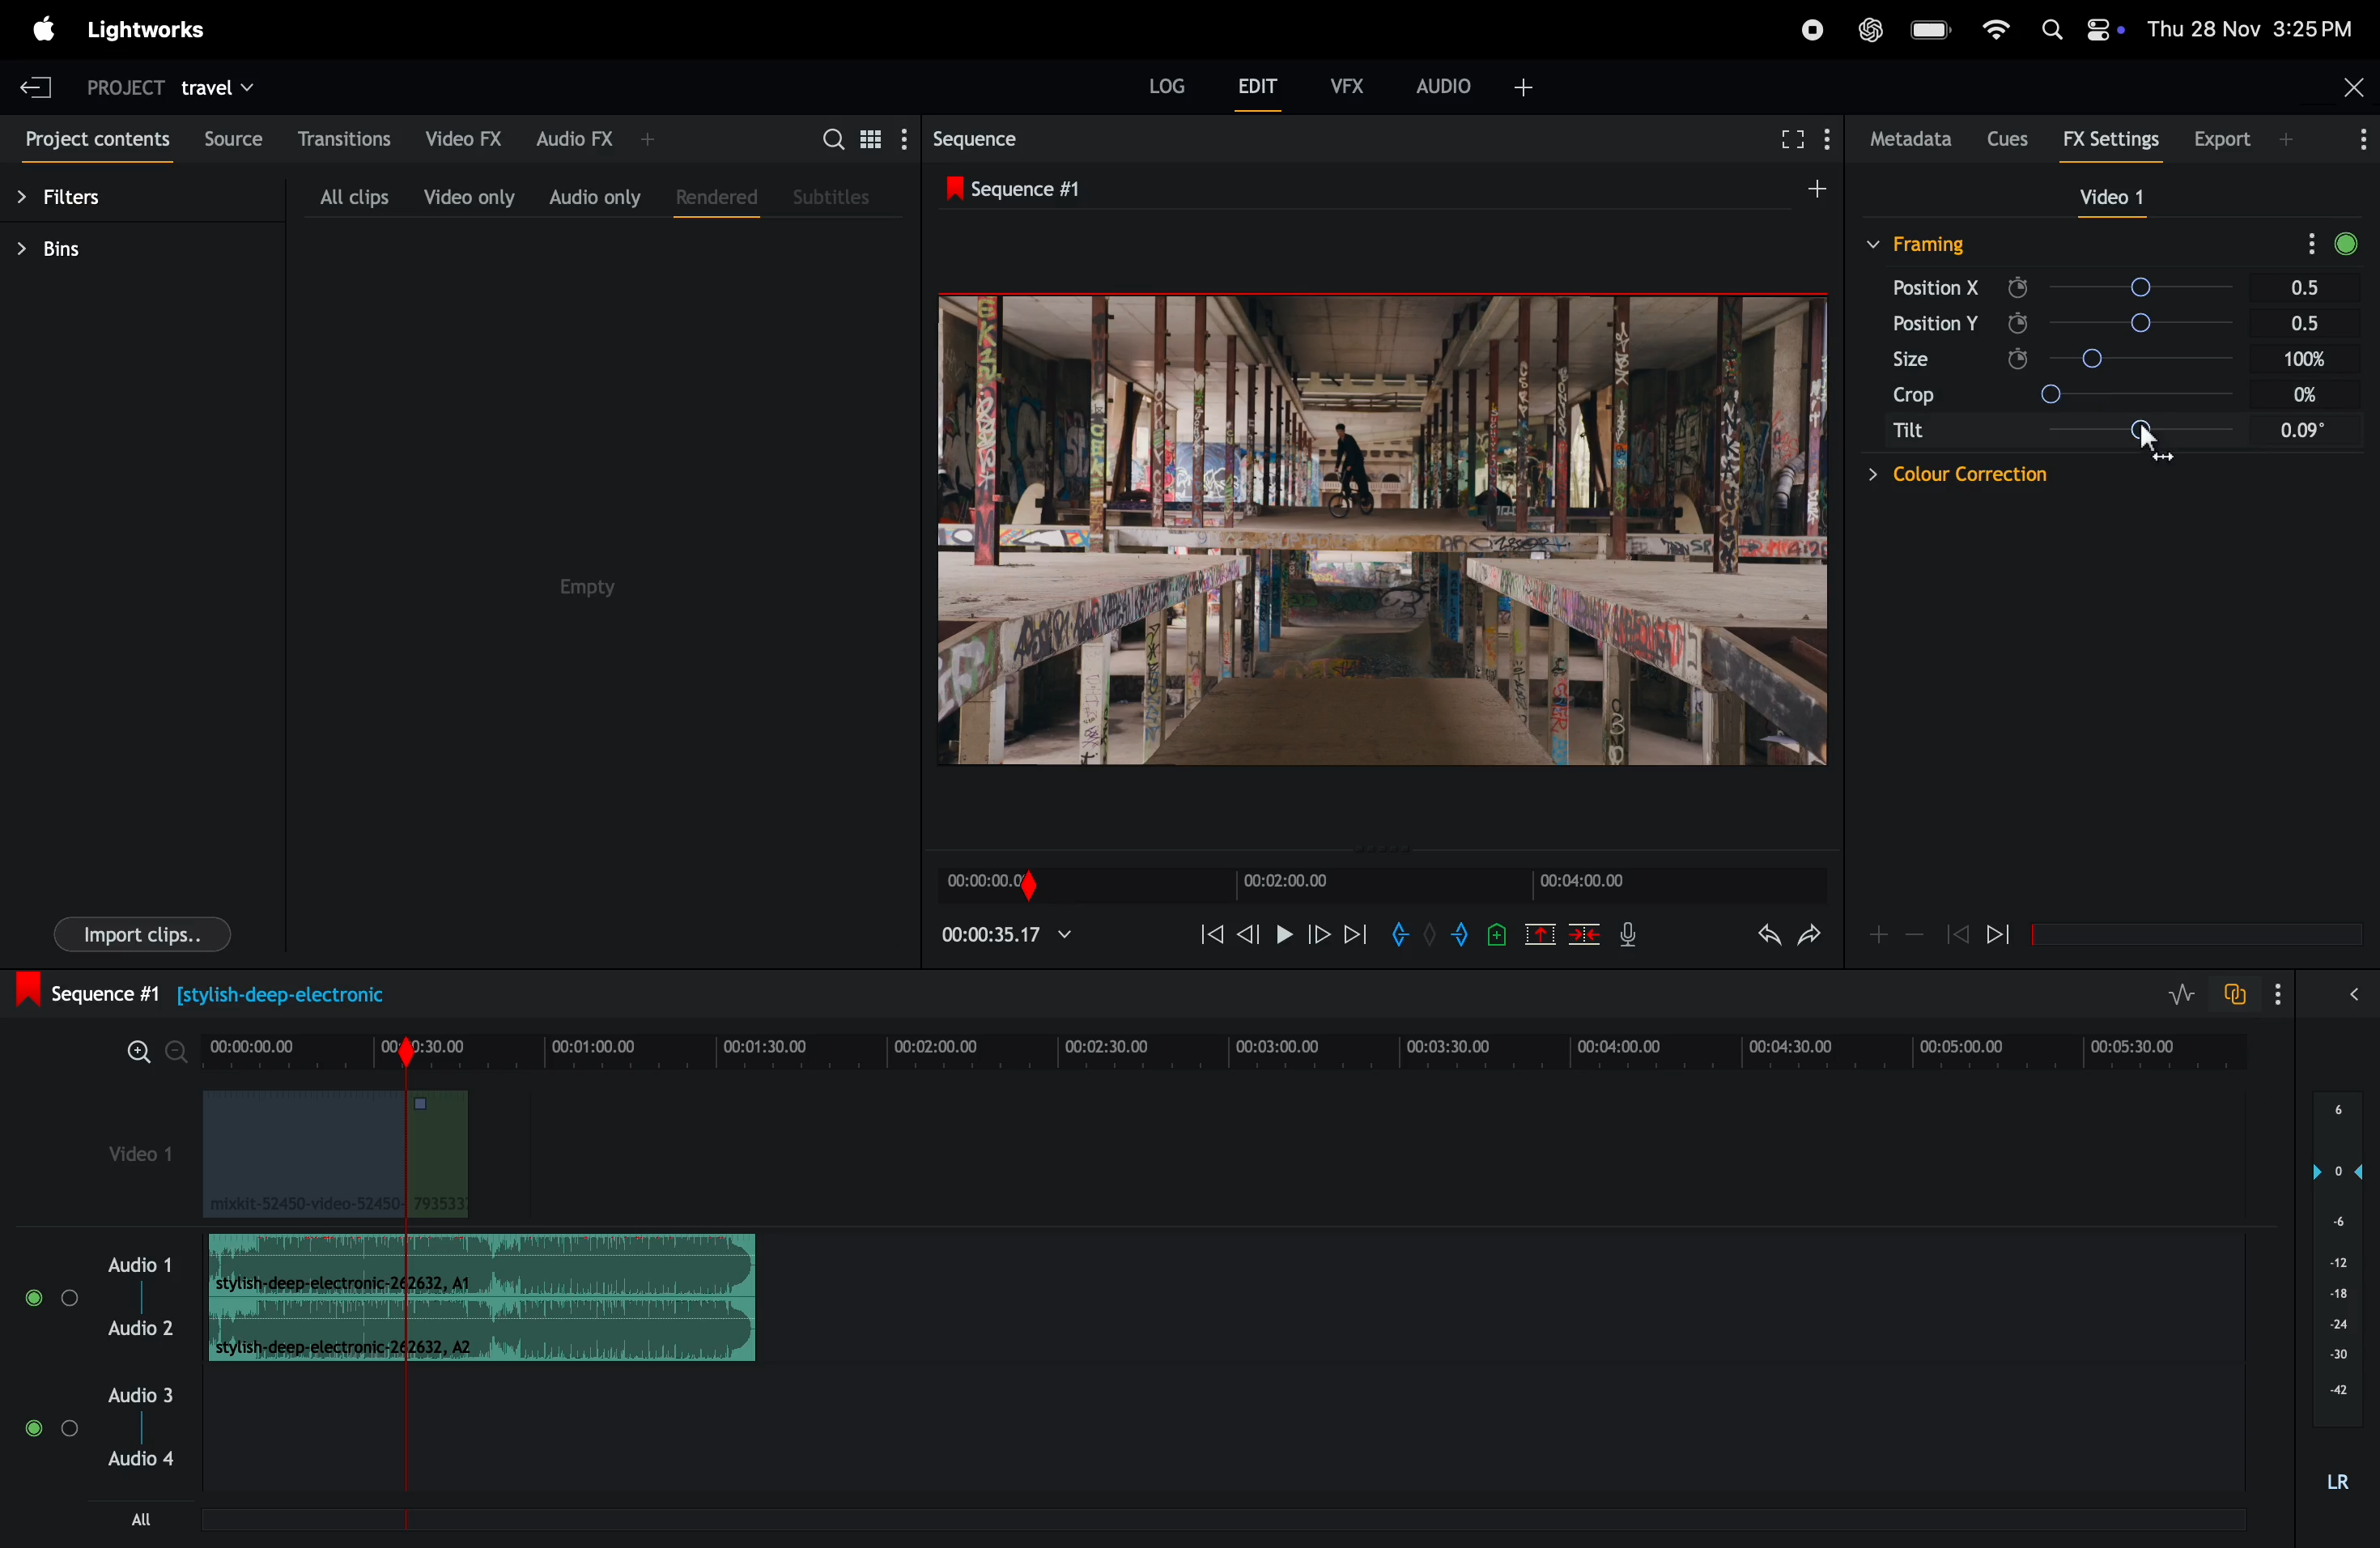 The image size is (2380, 1548). What do you see at coordinates (2193, 396) in the screenshot?
I see `Crop slider 0%` at bounding box center [2193, 396].